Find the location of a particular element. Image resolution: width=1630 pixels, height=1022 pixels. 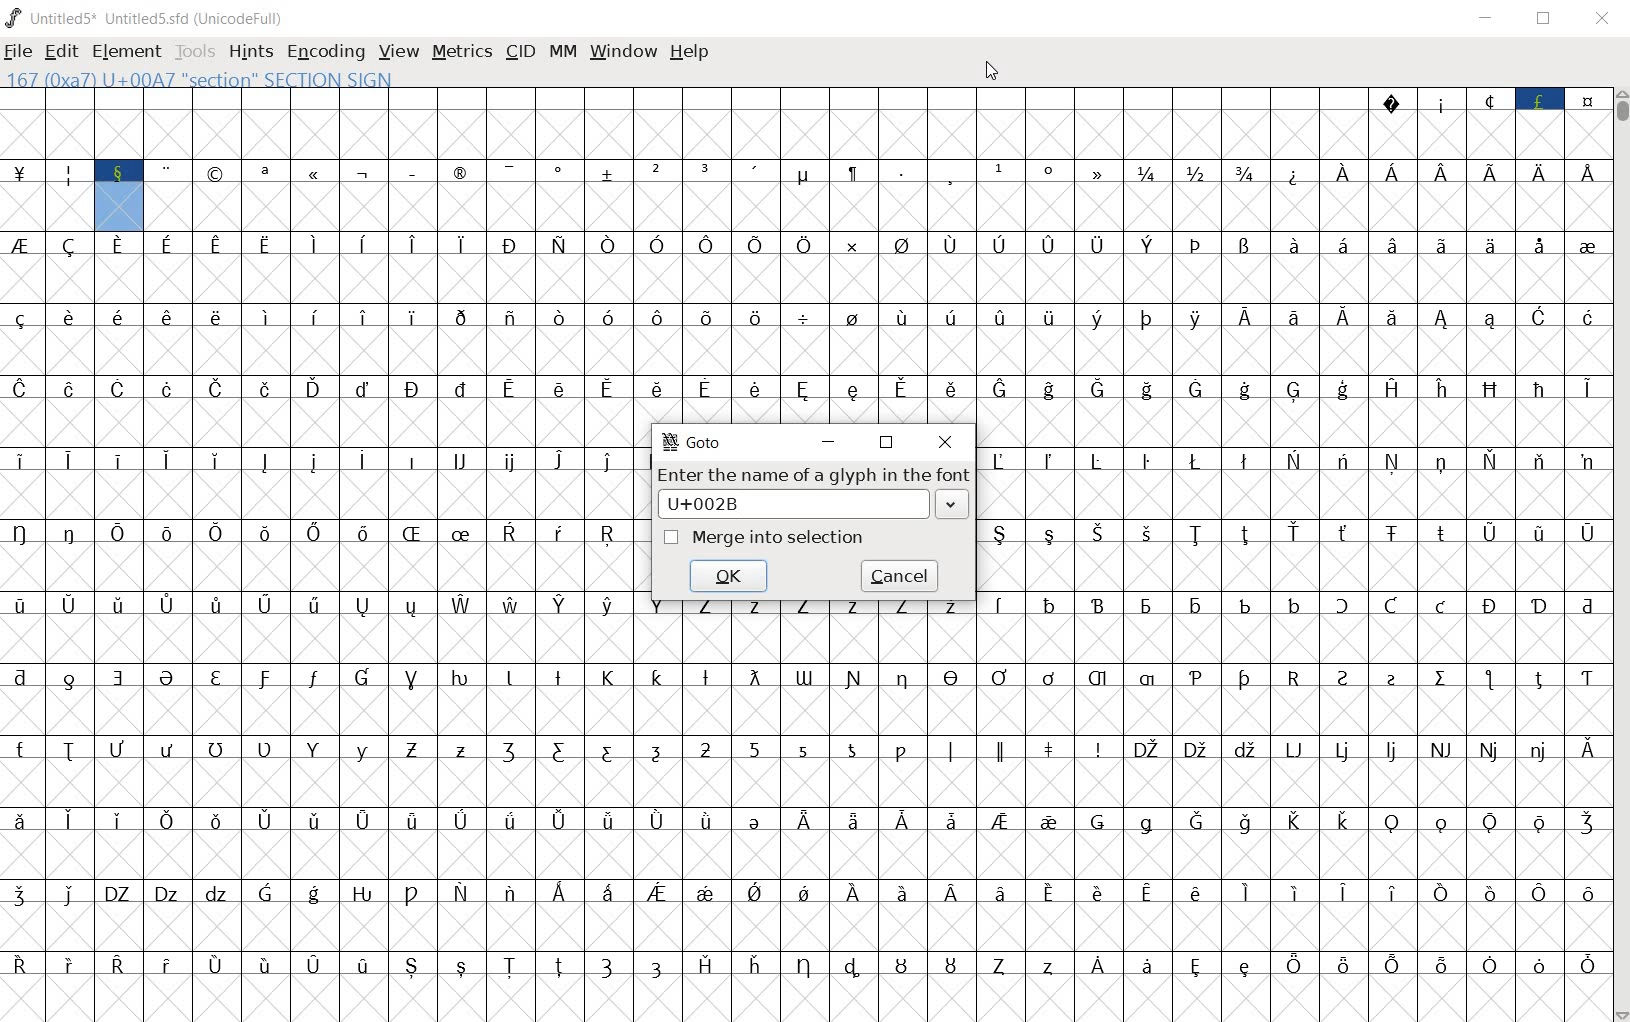

cursor is located at coordinates (995, 72).